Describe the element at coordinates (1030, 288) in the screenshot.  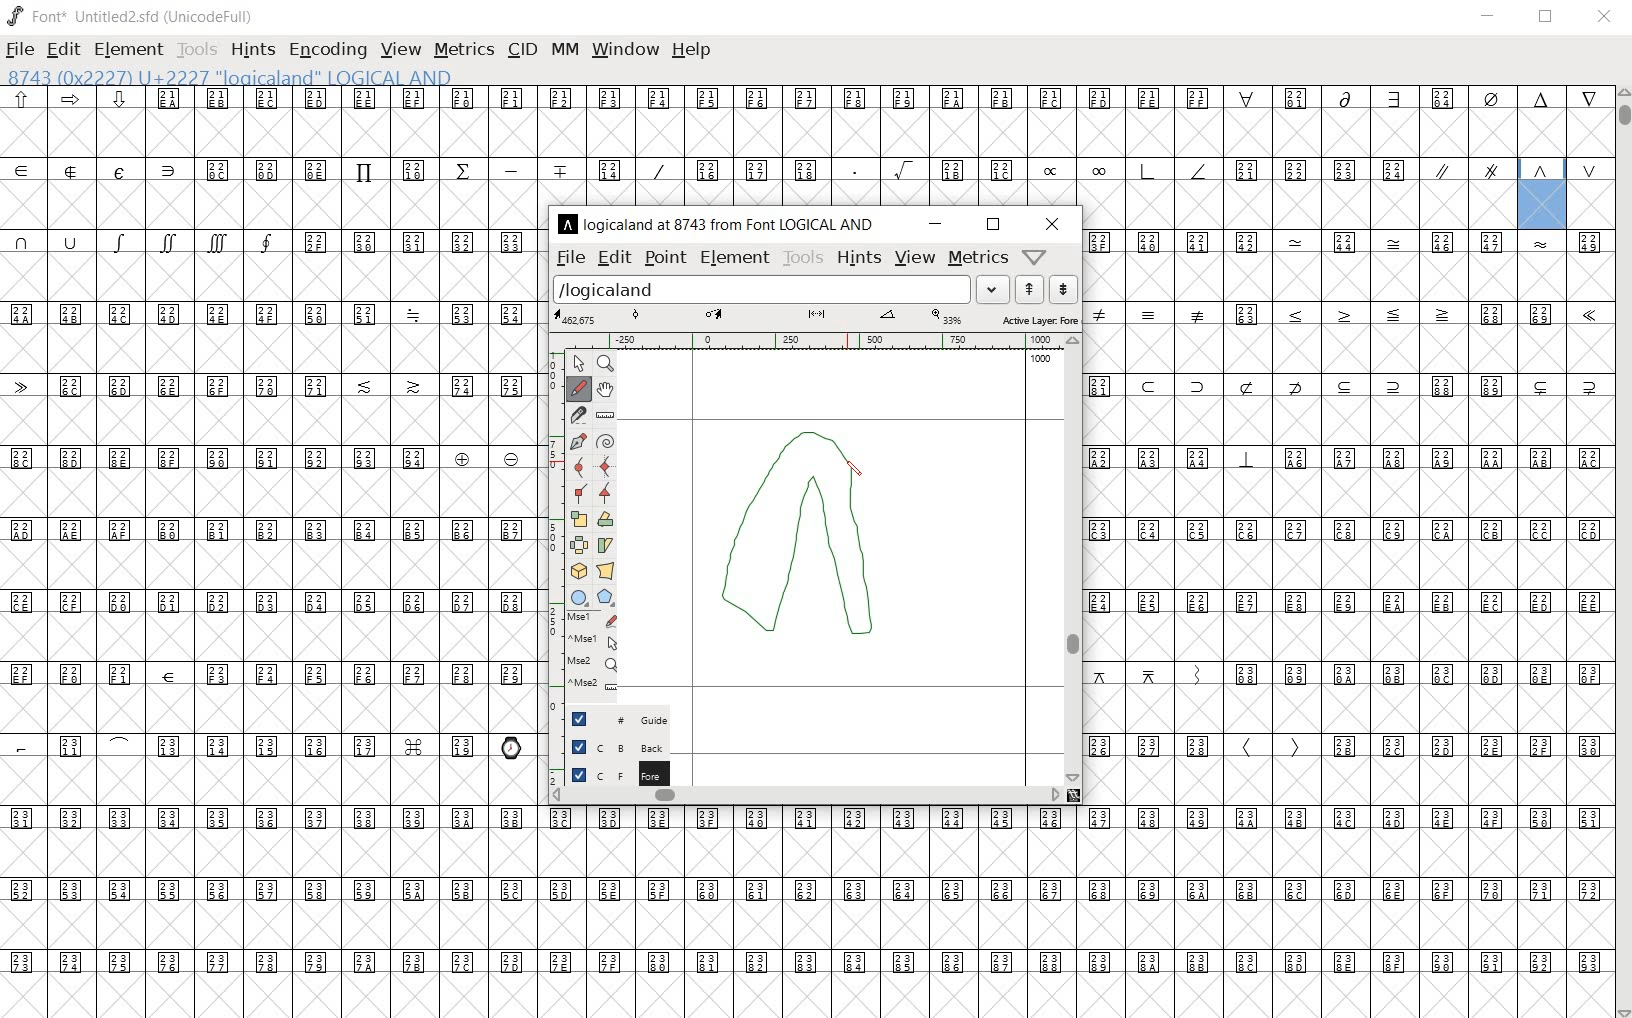
I see `show the next word on the list` at that location.